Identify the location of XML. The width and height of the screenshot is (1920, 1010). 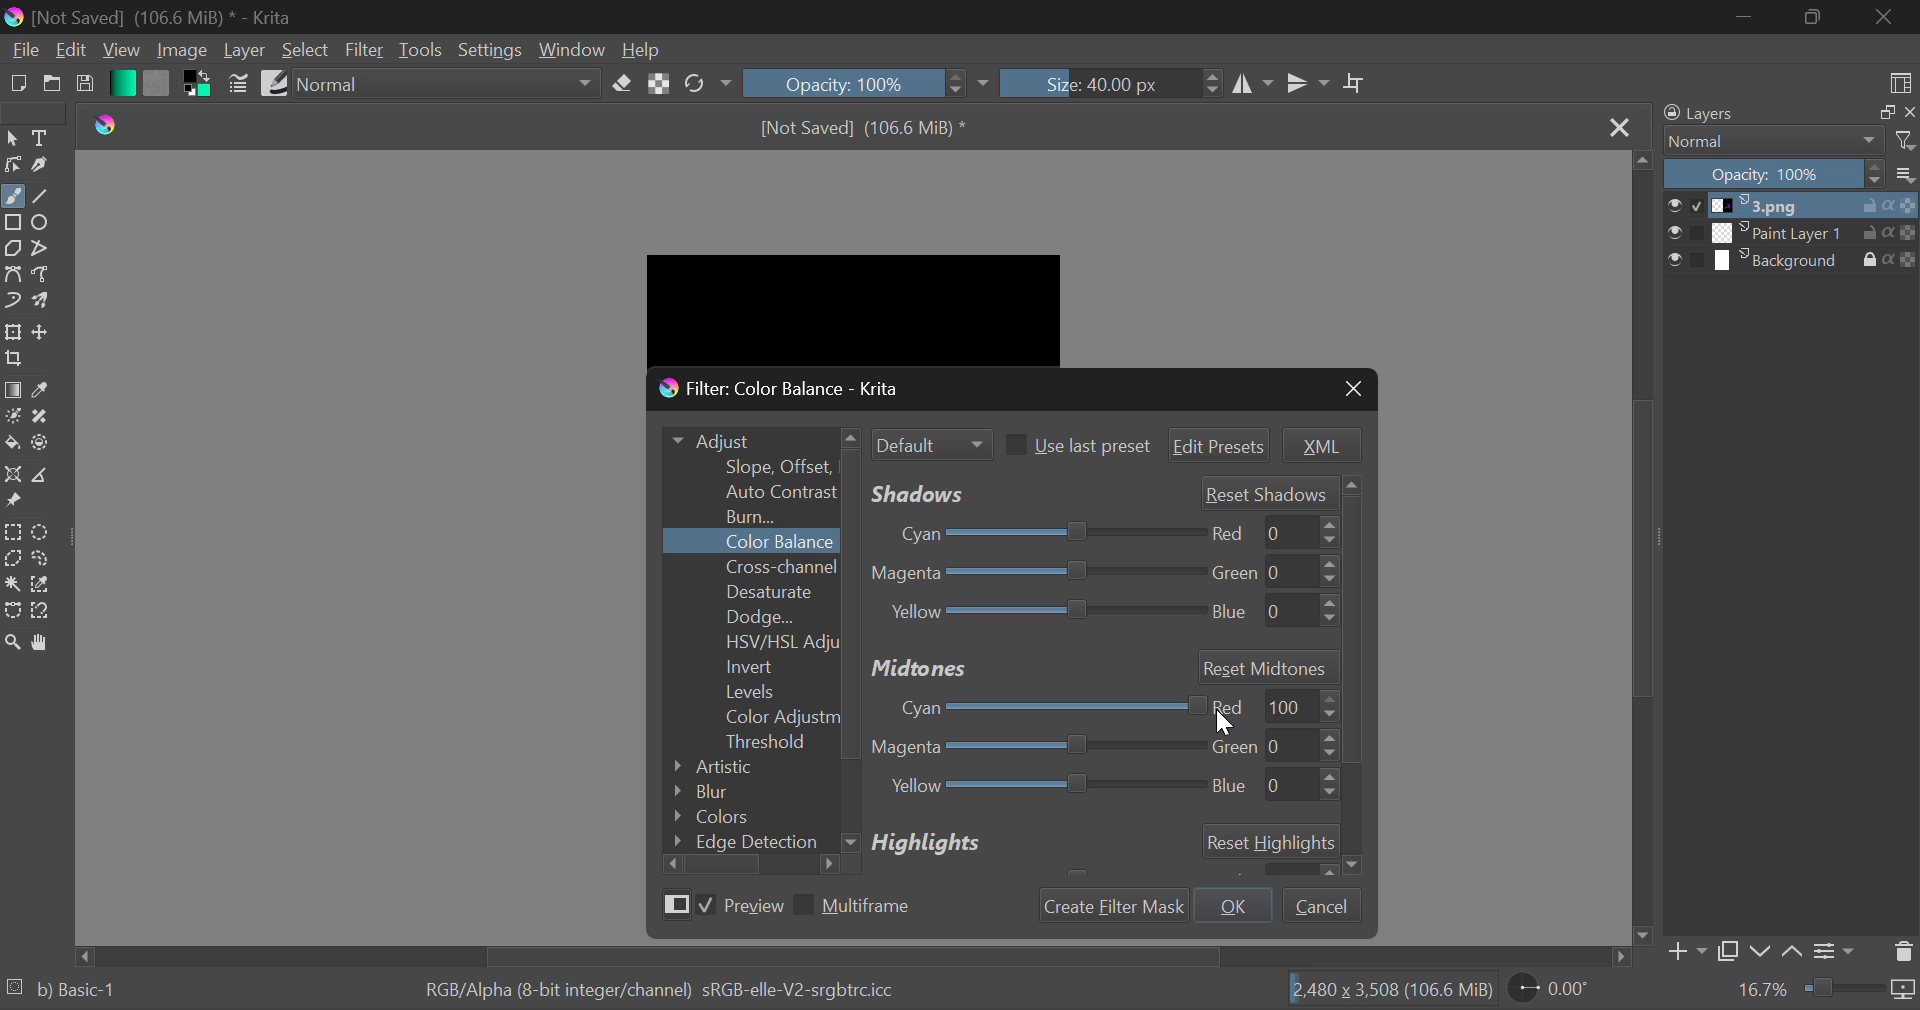
(1320, 444).